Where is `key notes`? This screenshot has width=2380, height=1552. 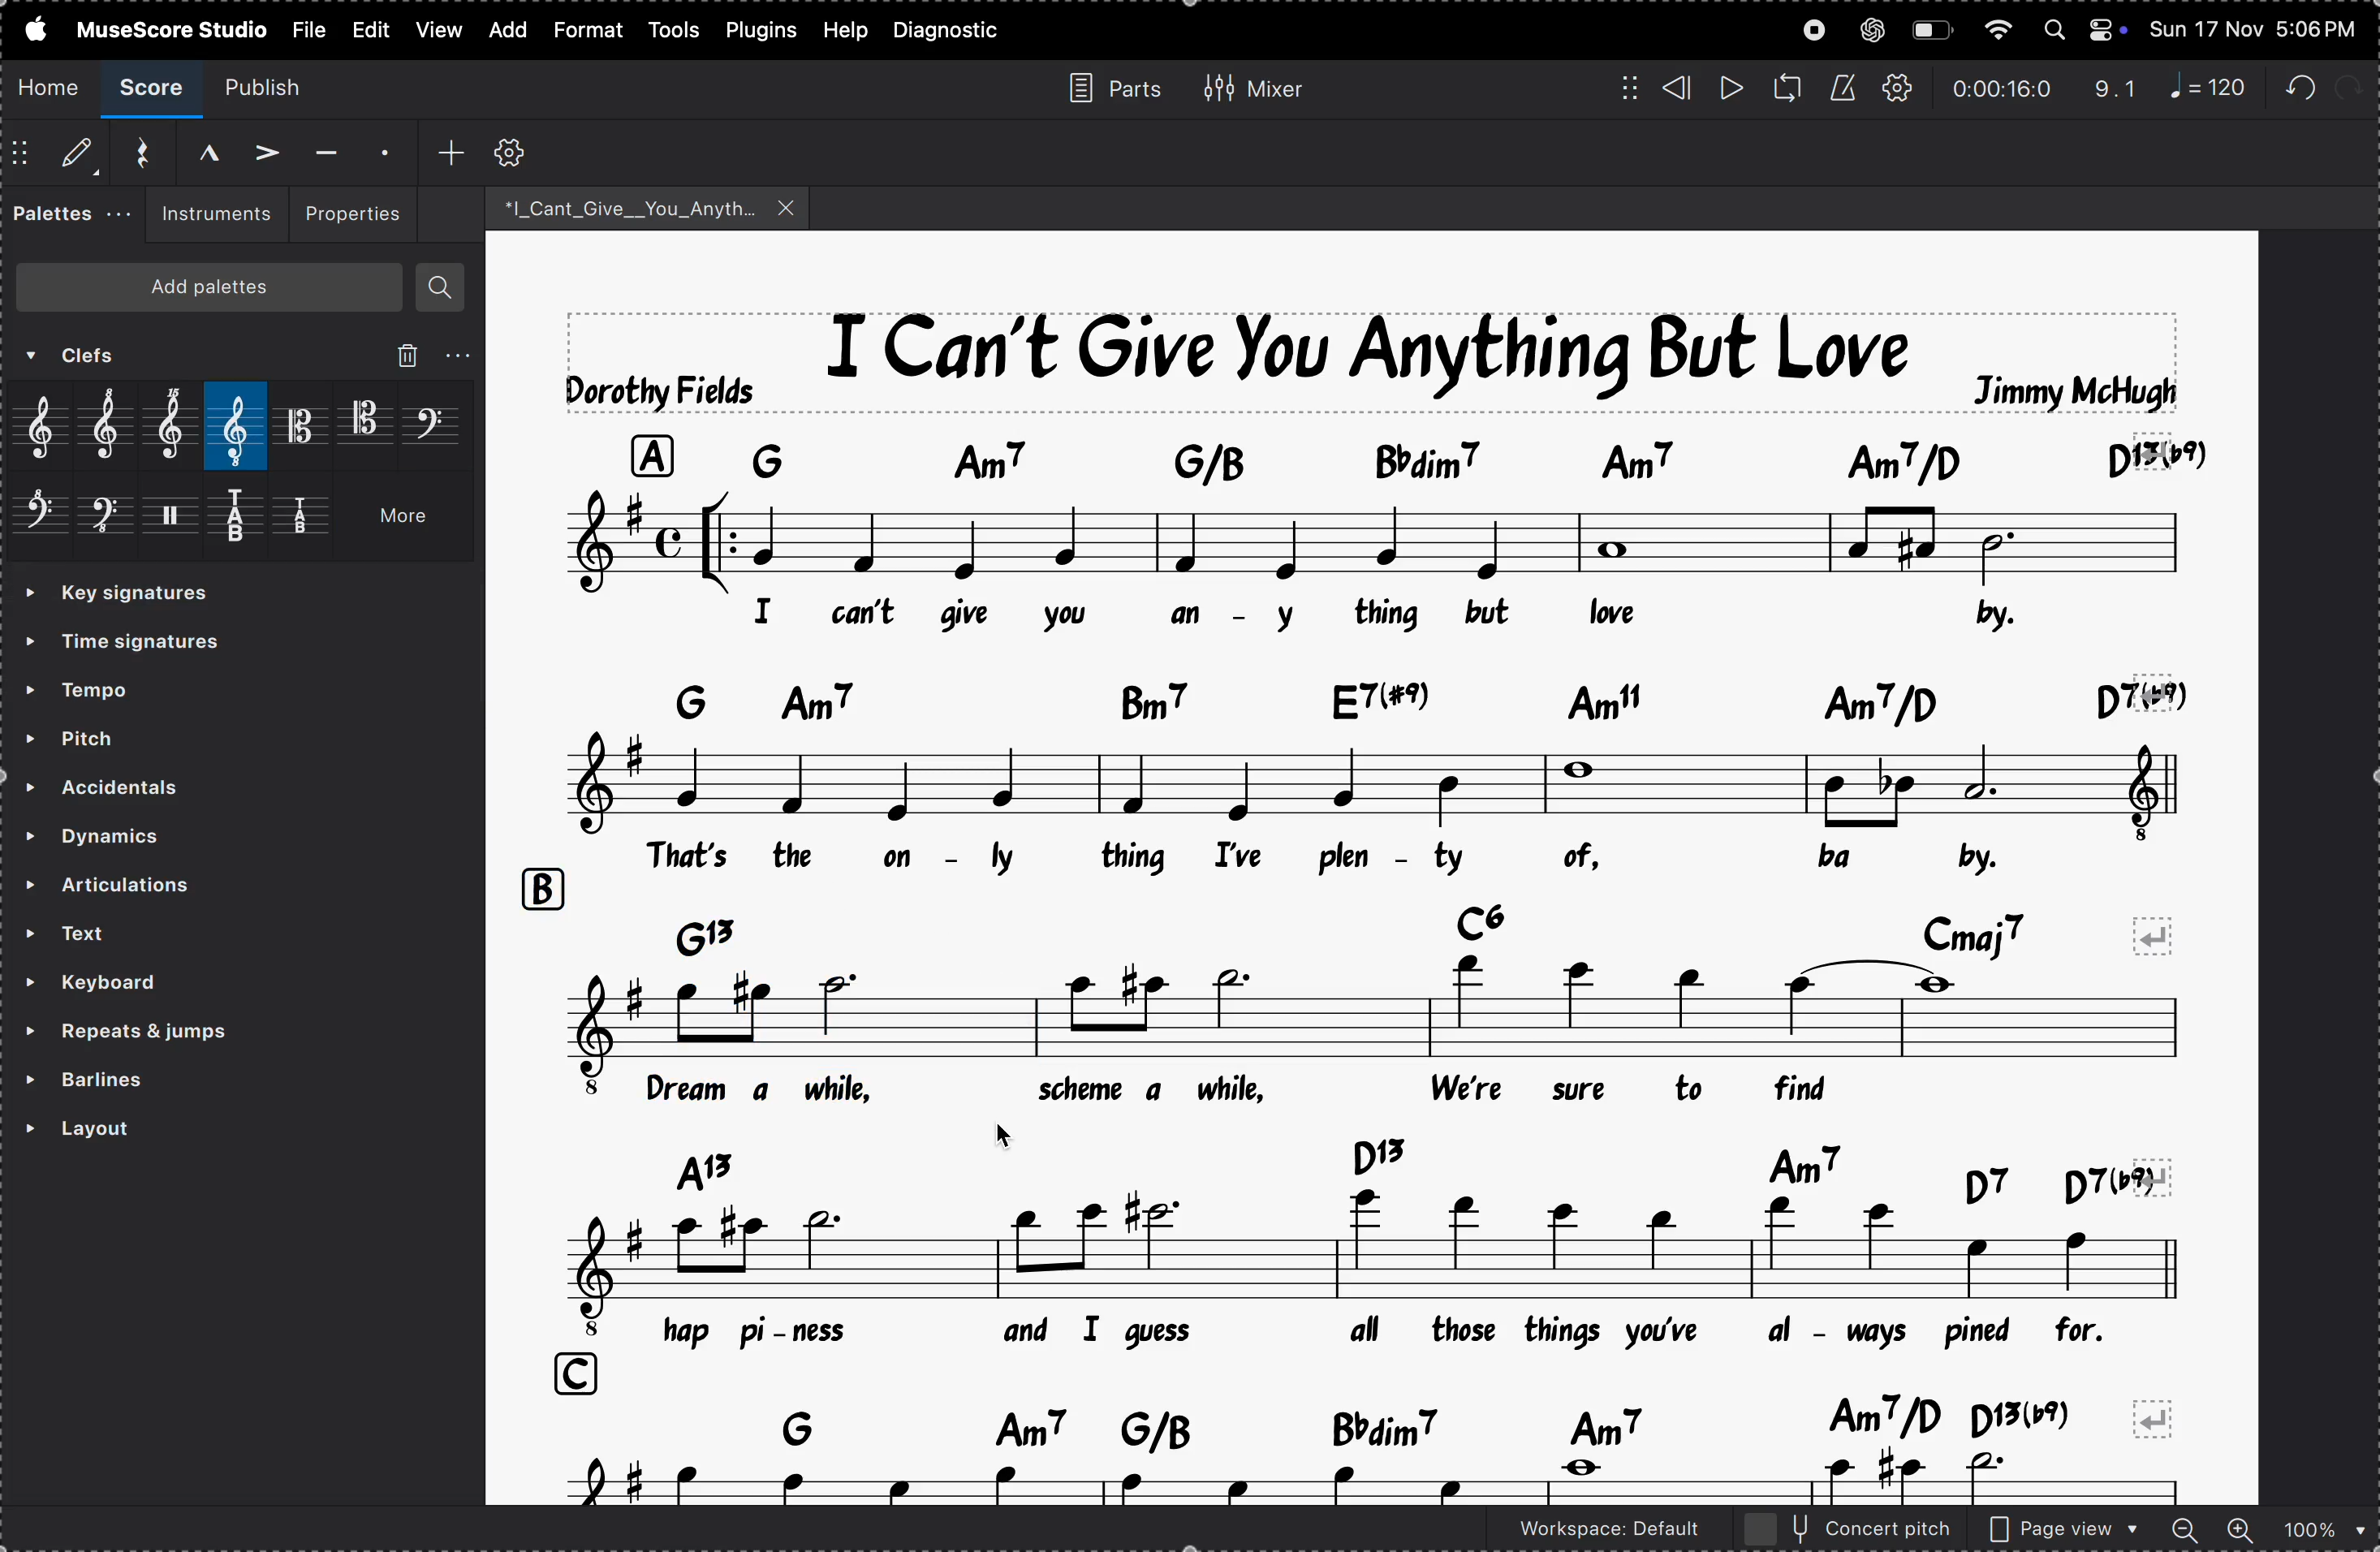
key notes is located at coordinates (1430, 935).